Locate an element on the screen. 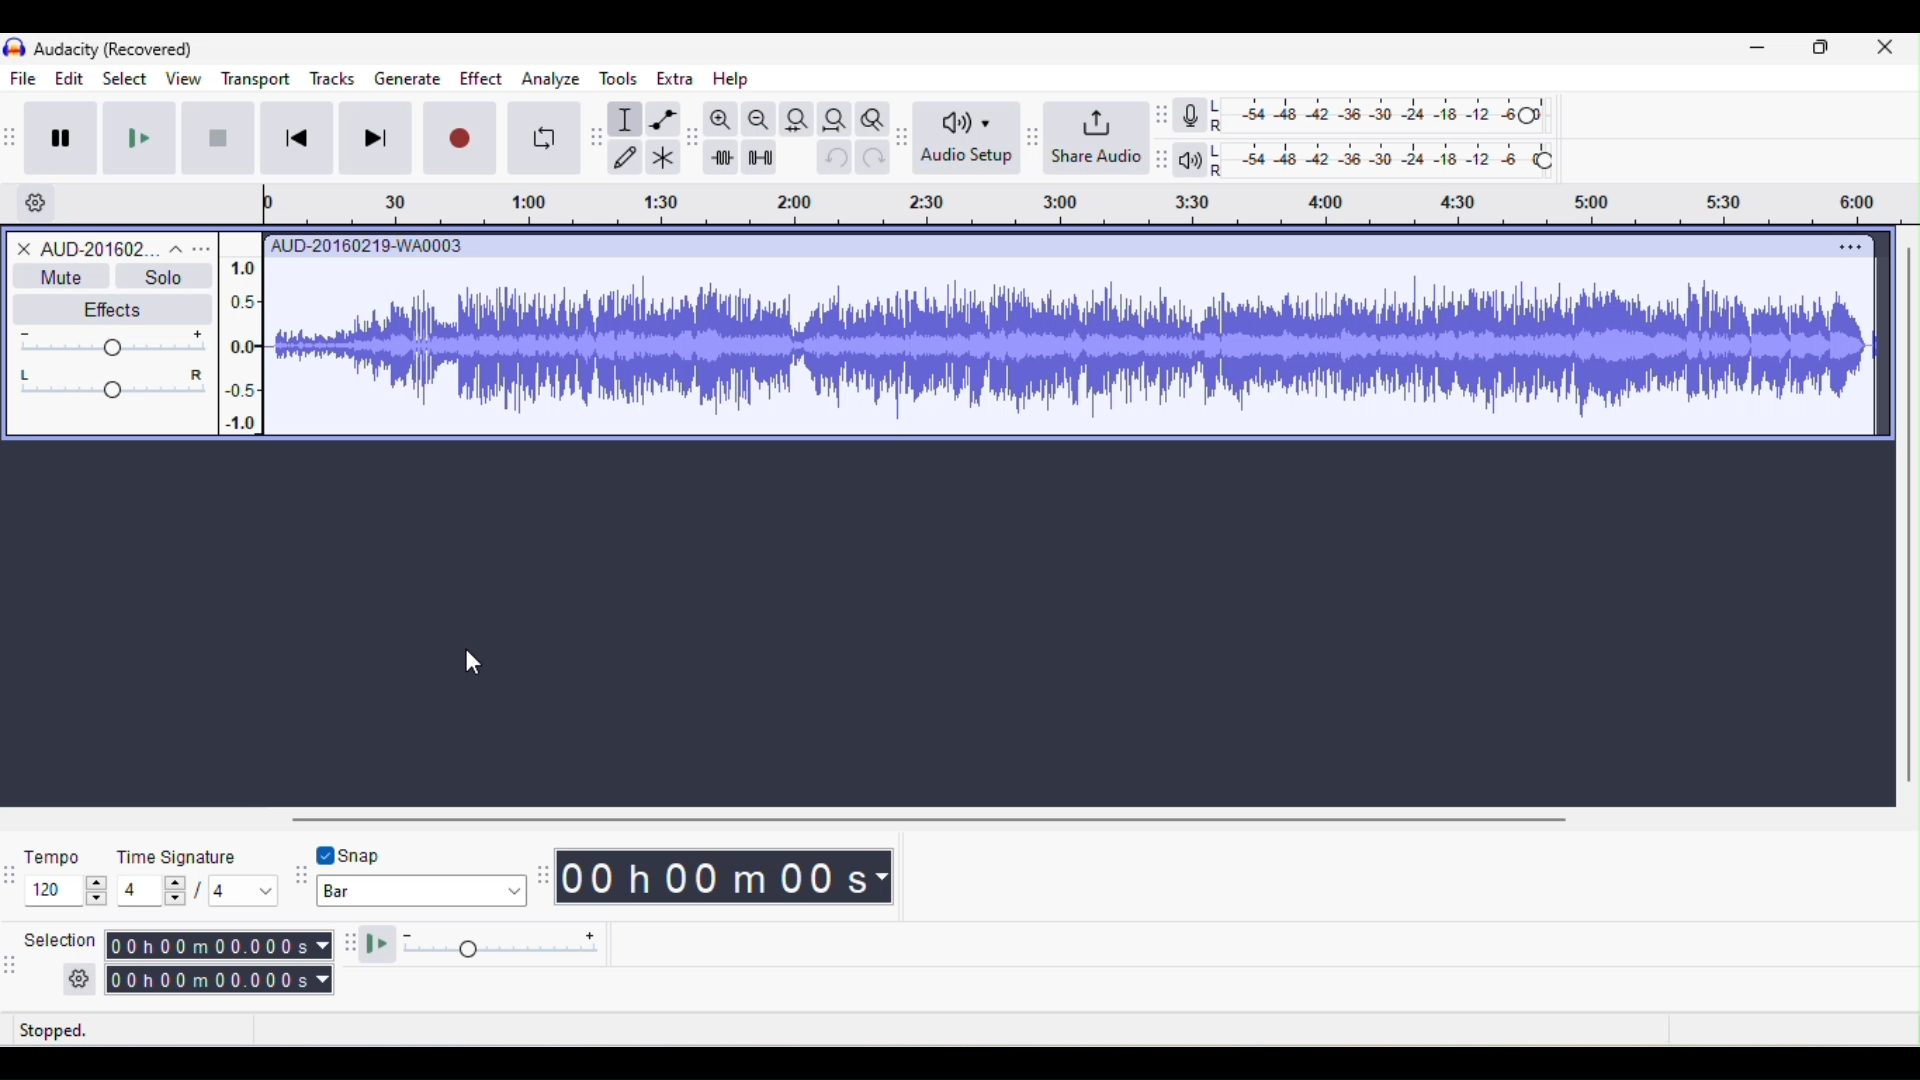  skip to start is located at coordinates (299, 140).